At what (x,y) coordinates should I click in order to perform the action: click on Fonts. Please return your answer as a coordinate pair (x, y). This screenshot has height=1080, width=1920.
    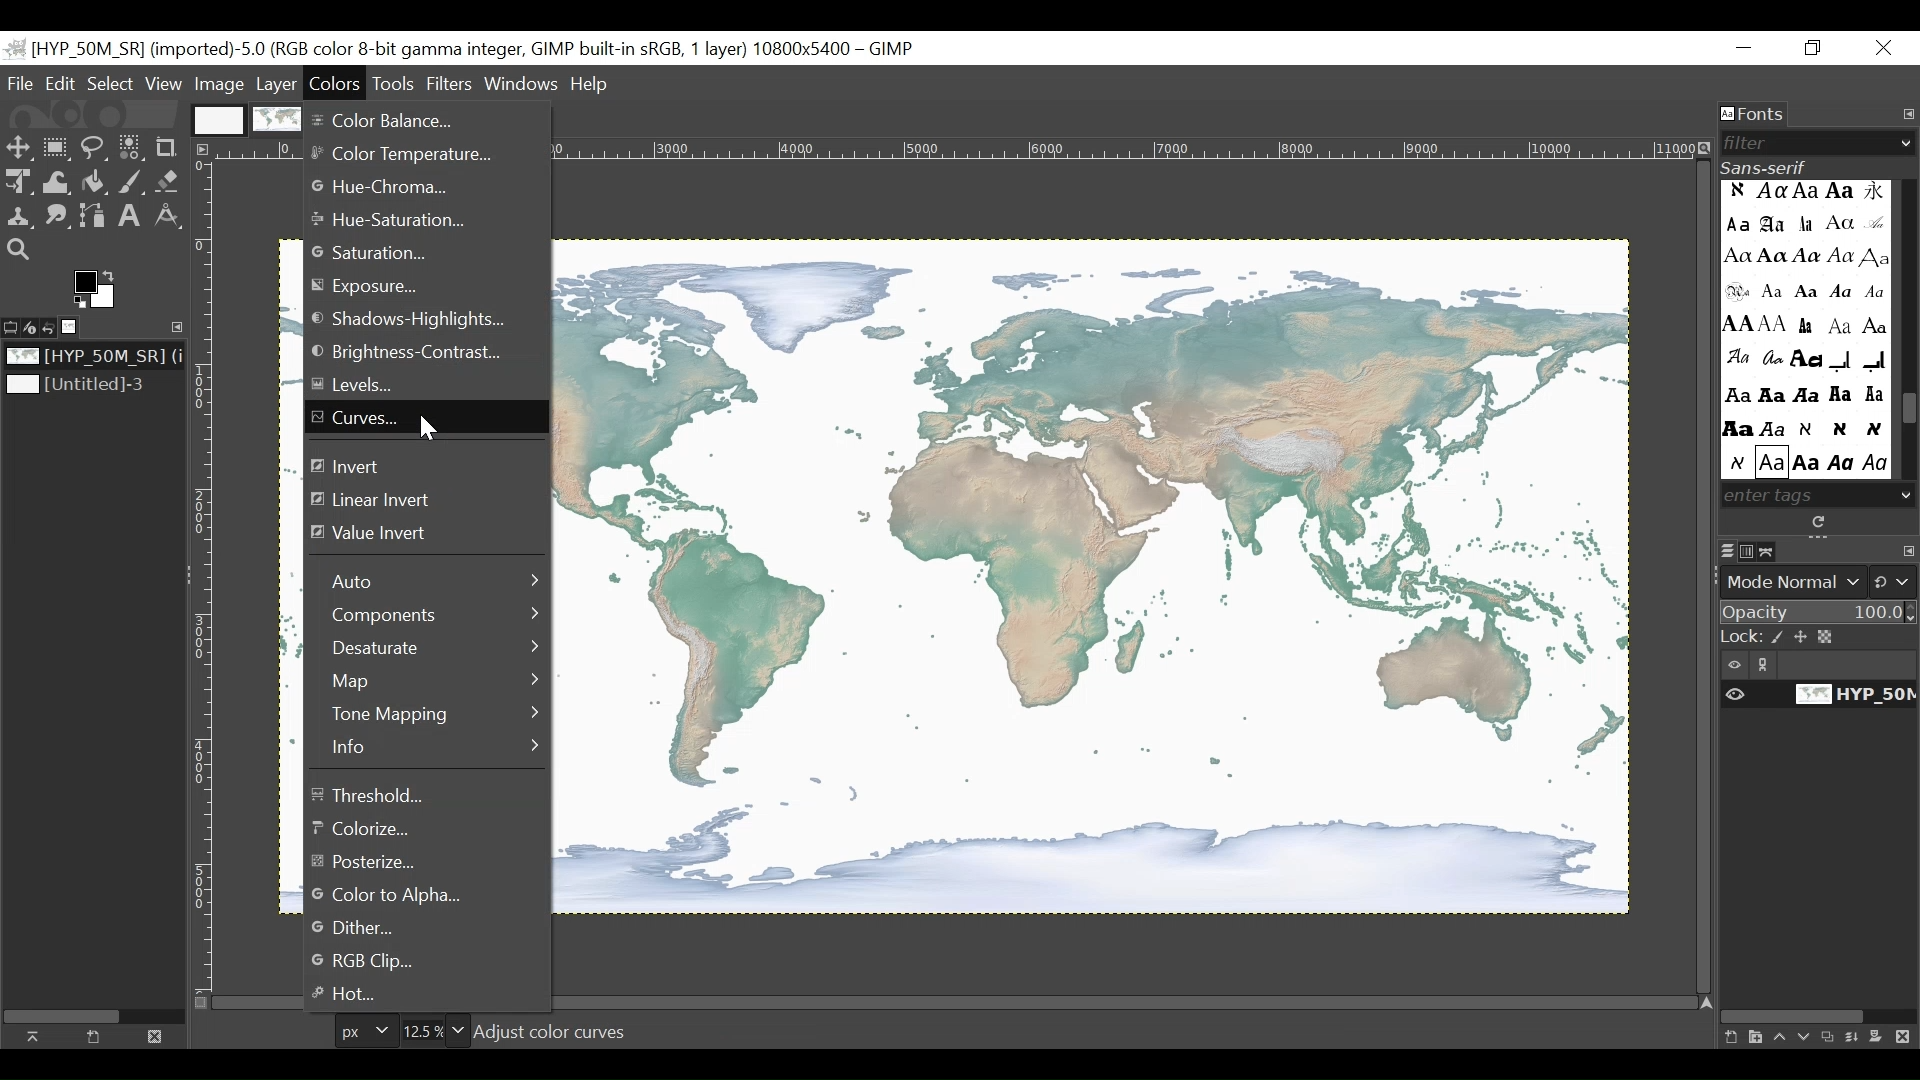
    Looking at the image, I should click on (1755, 115).